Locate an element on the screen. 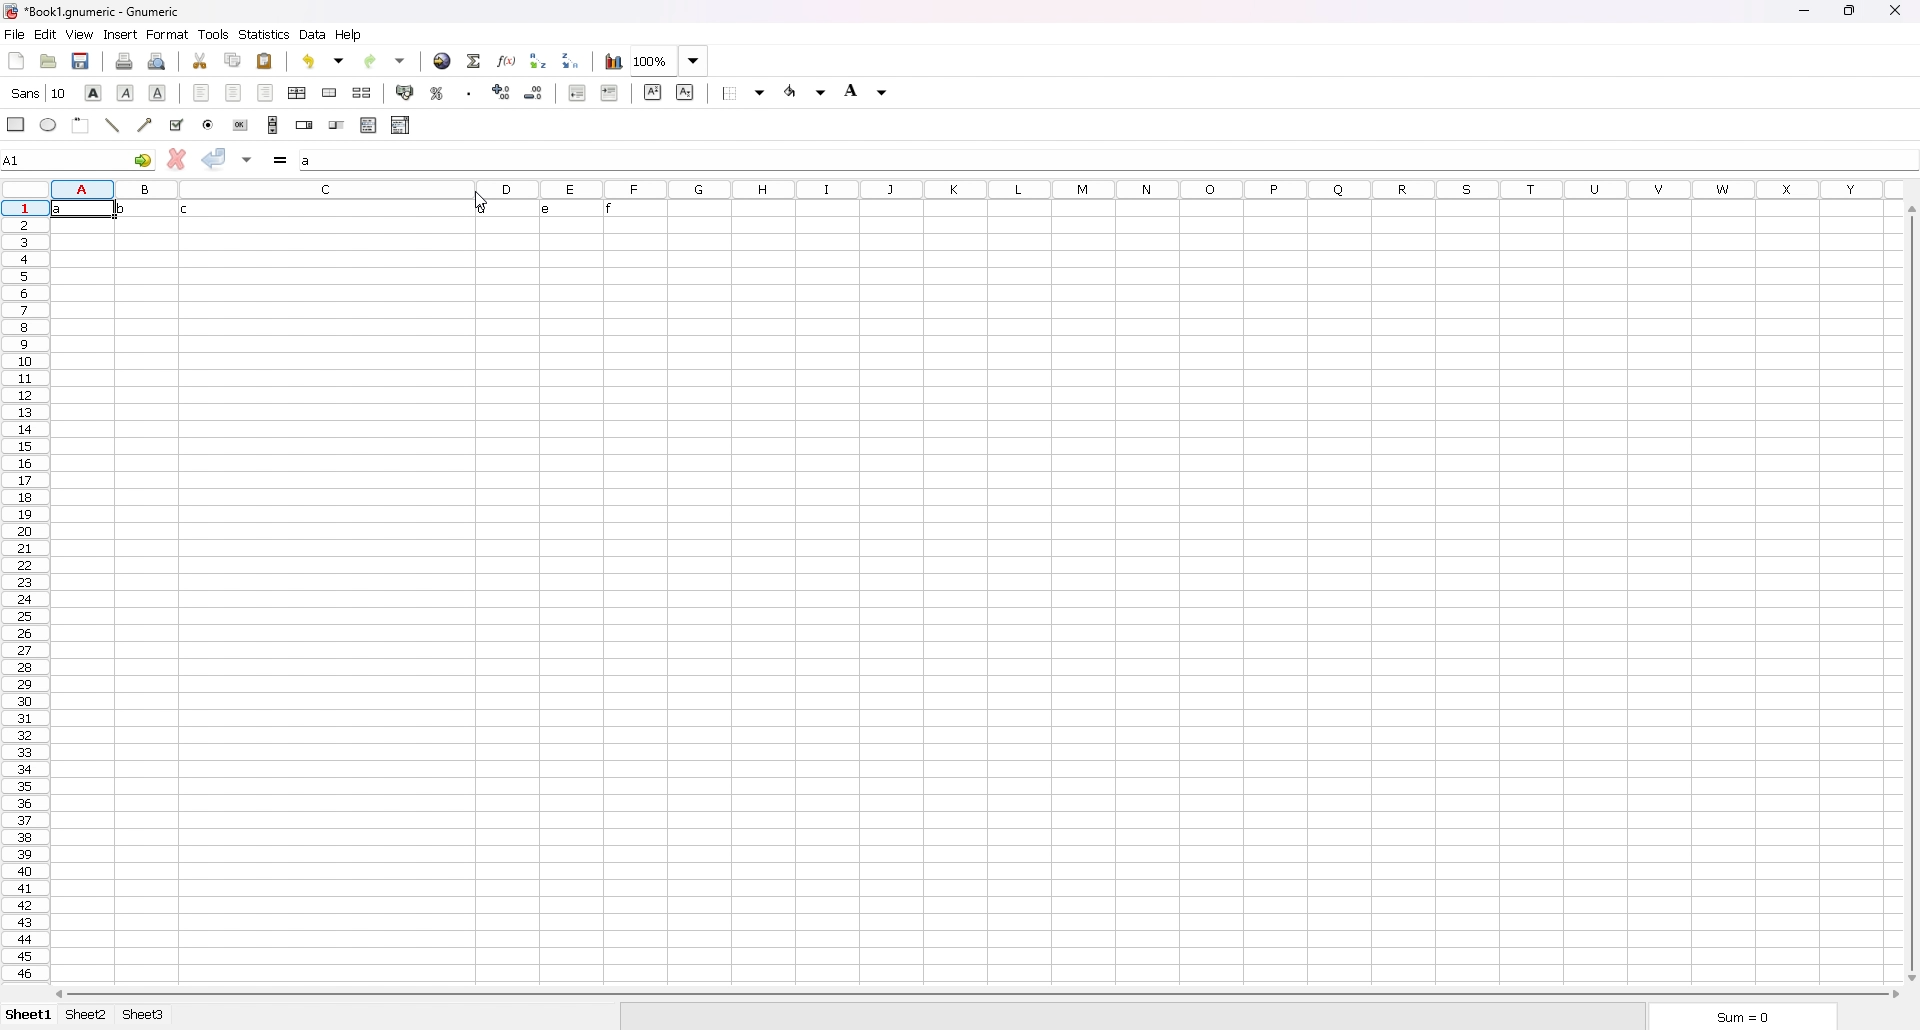 Image resolution: width=1920 pixels, height=1030 pixels. foreground is located at coordinates (809, 89).